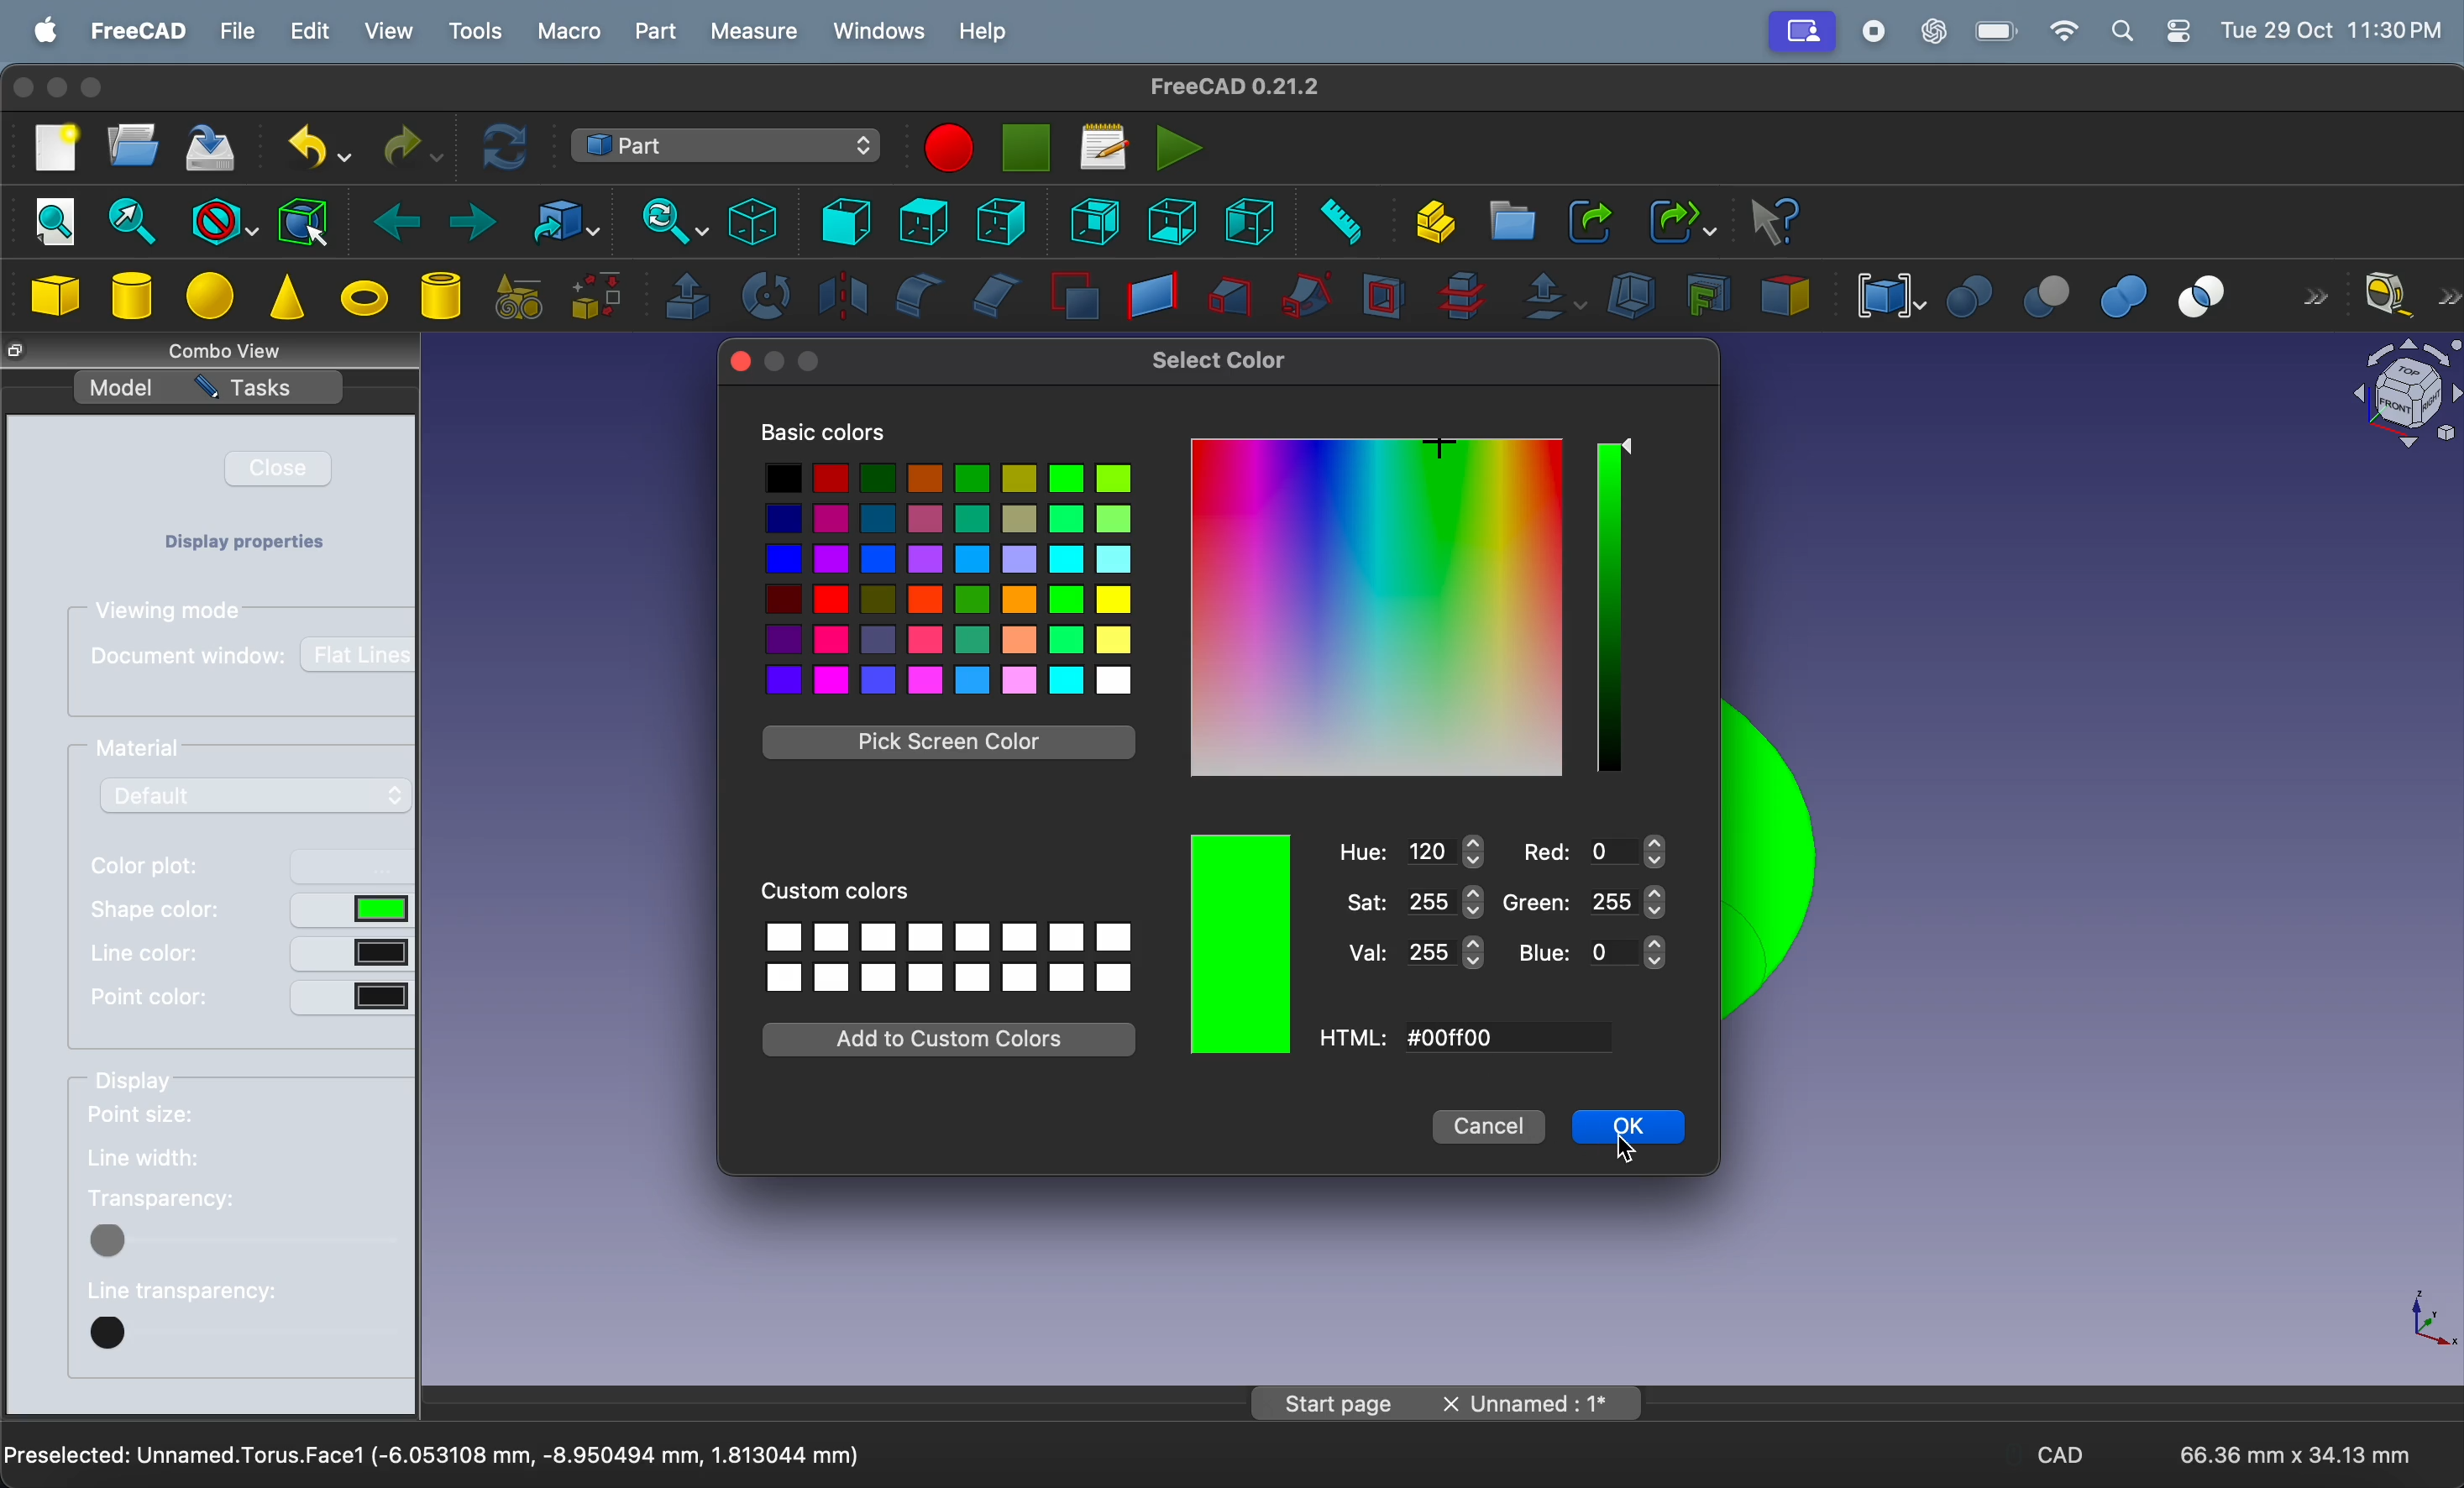 This screenshot has width=2464, height=1488. I want to click on Unnamed: 1, so click(1534, 1403).